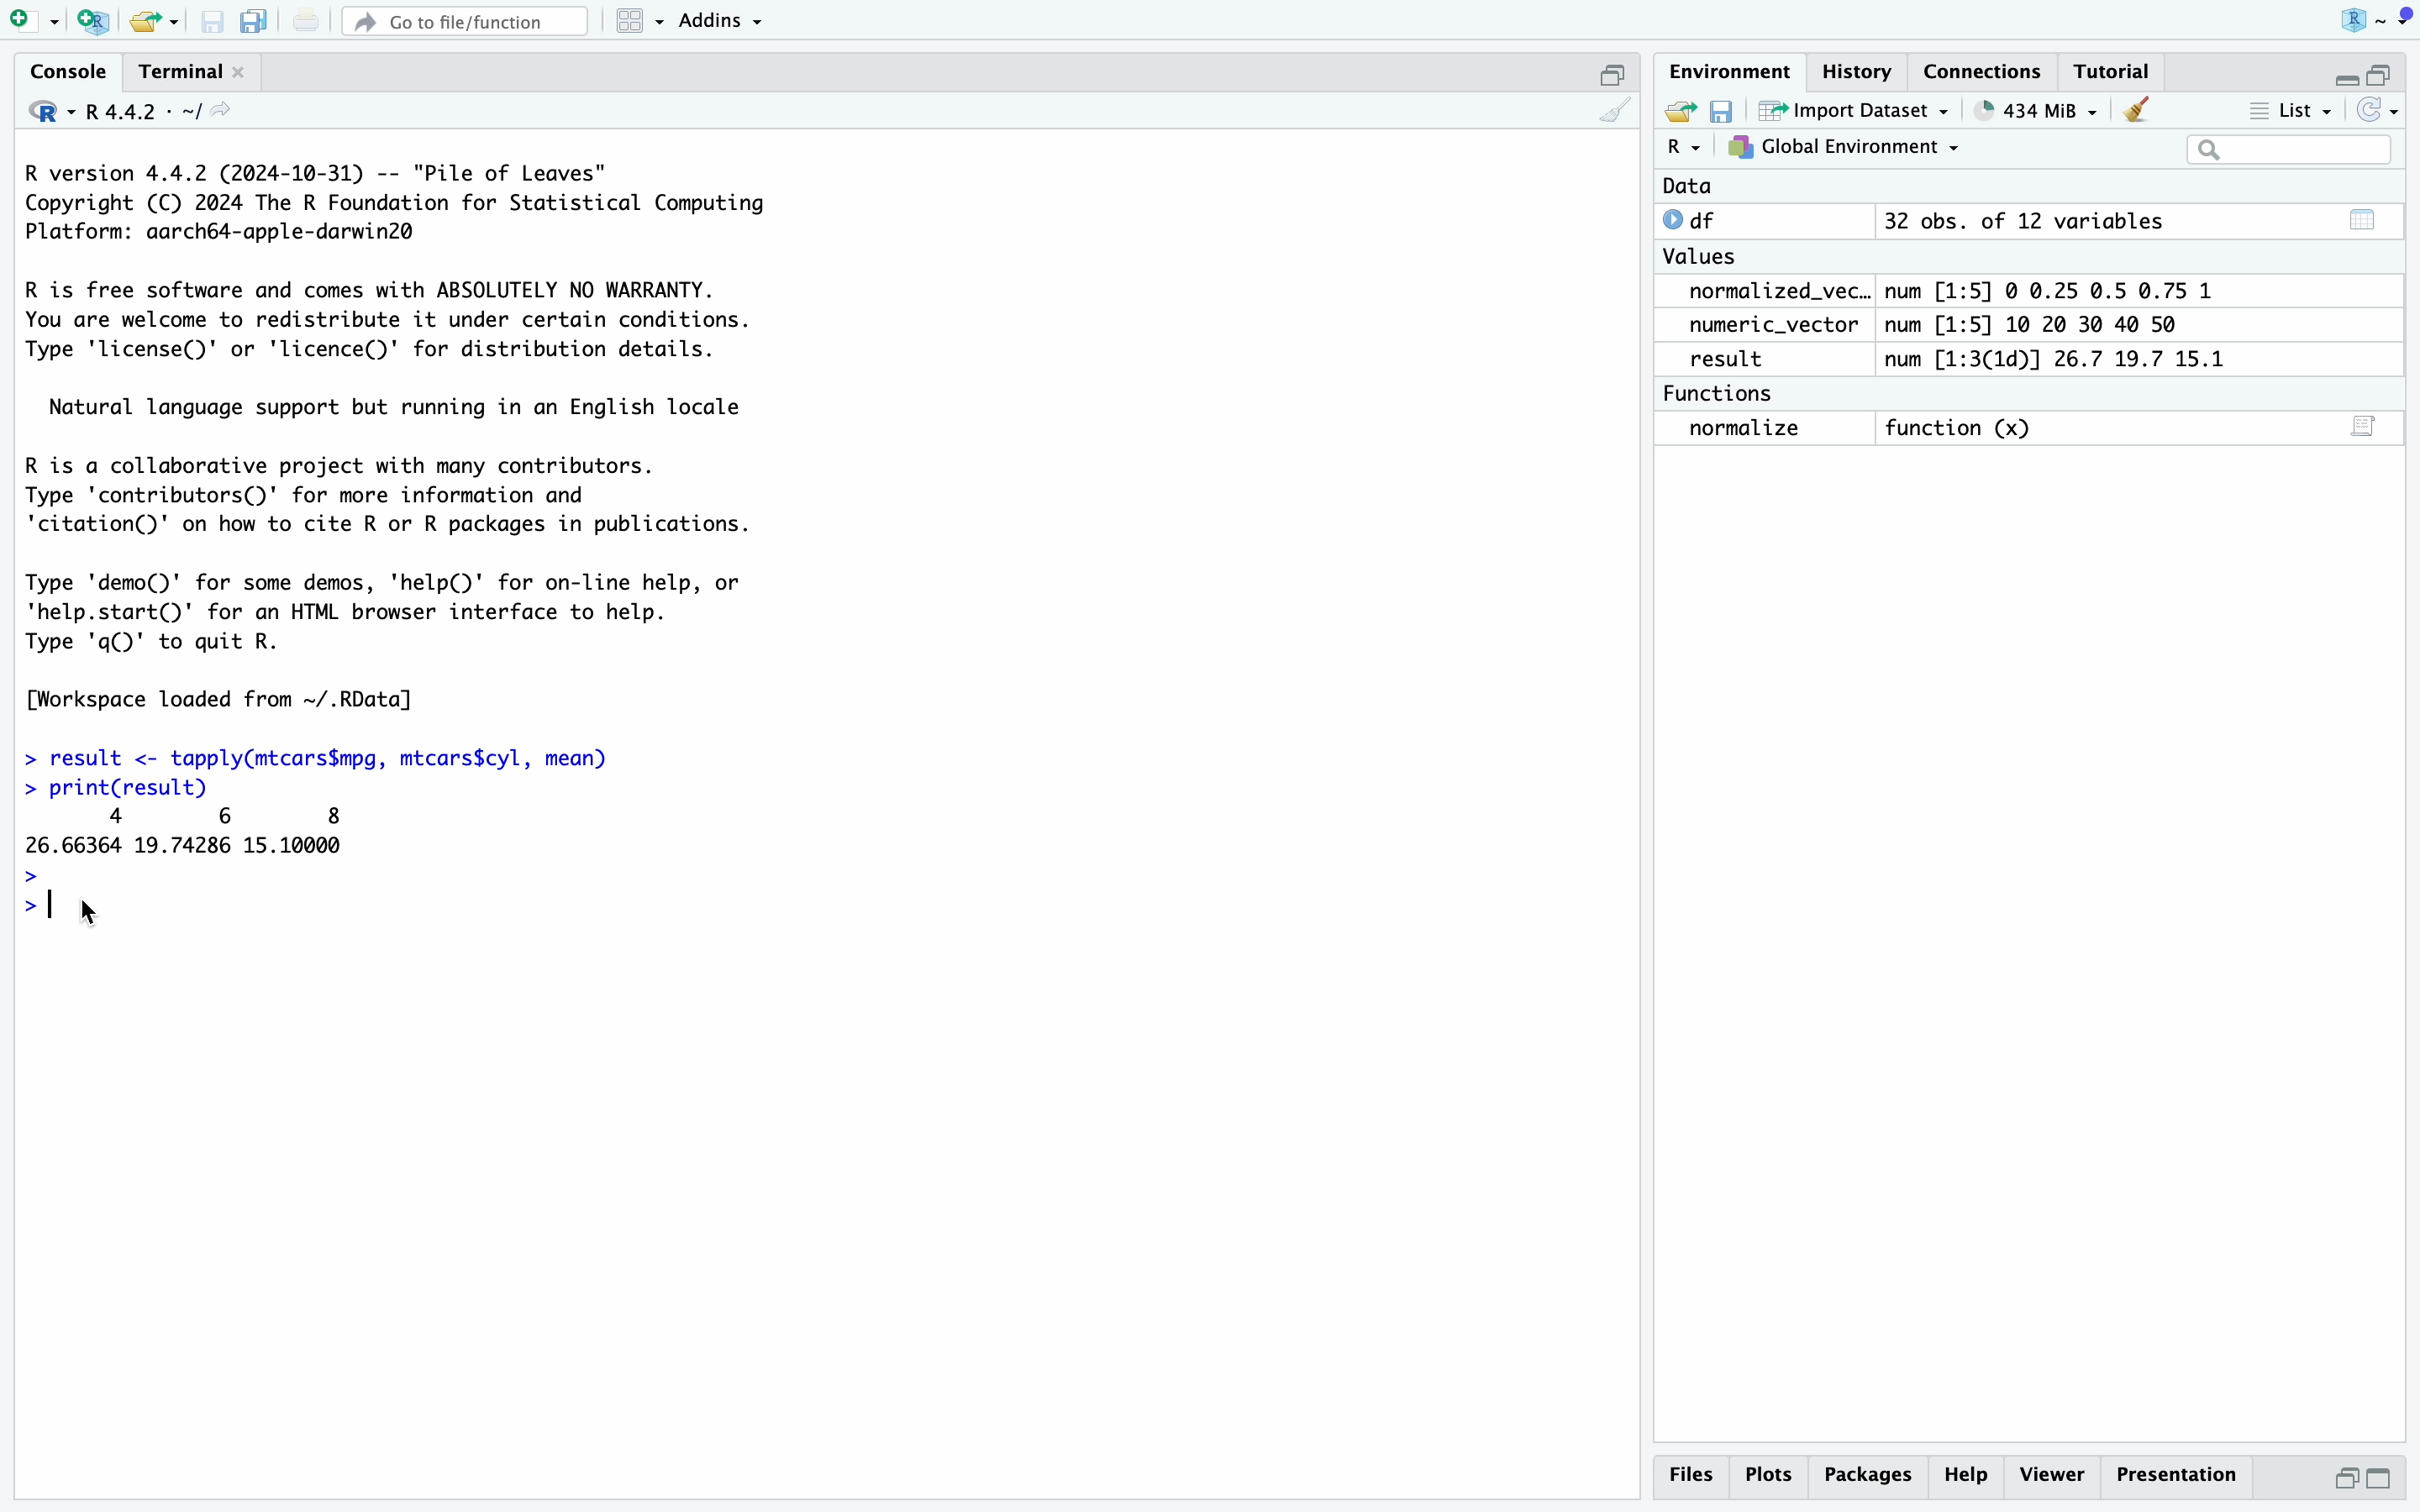 Image resolution: width=2420 pixels, height=1512 pixels. I want to click on Calender, so click(2365, 220).